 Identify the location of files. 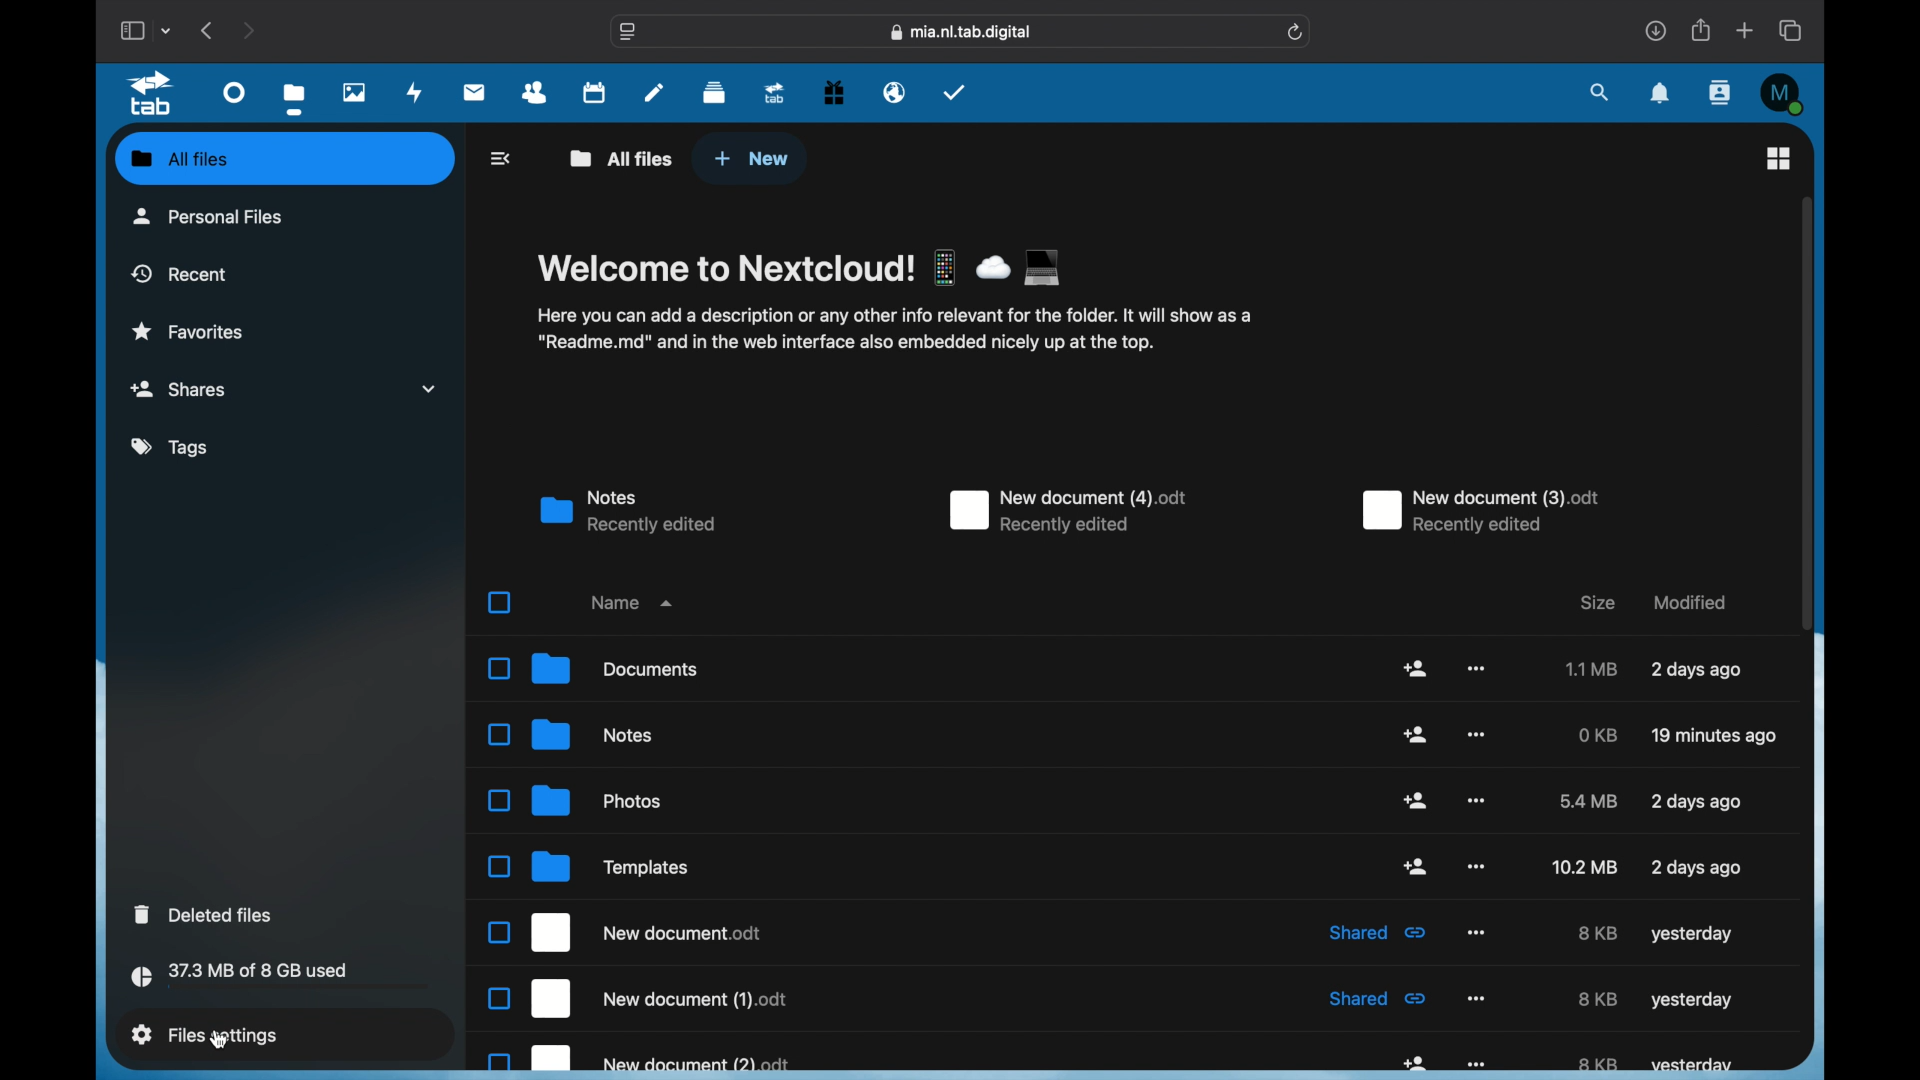
(295, 99).